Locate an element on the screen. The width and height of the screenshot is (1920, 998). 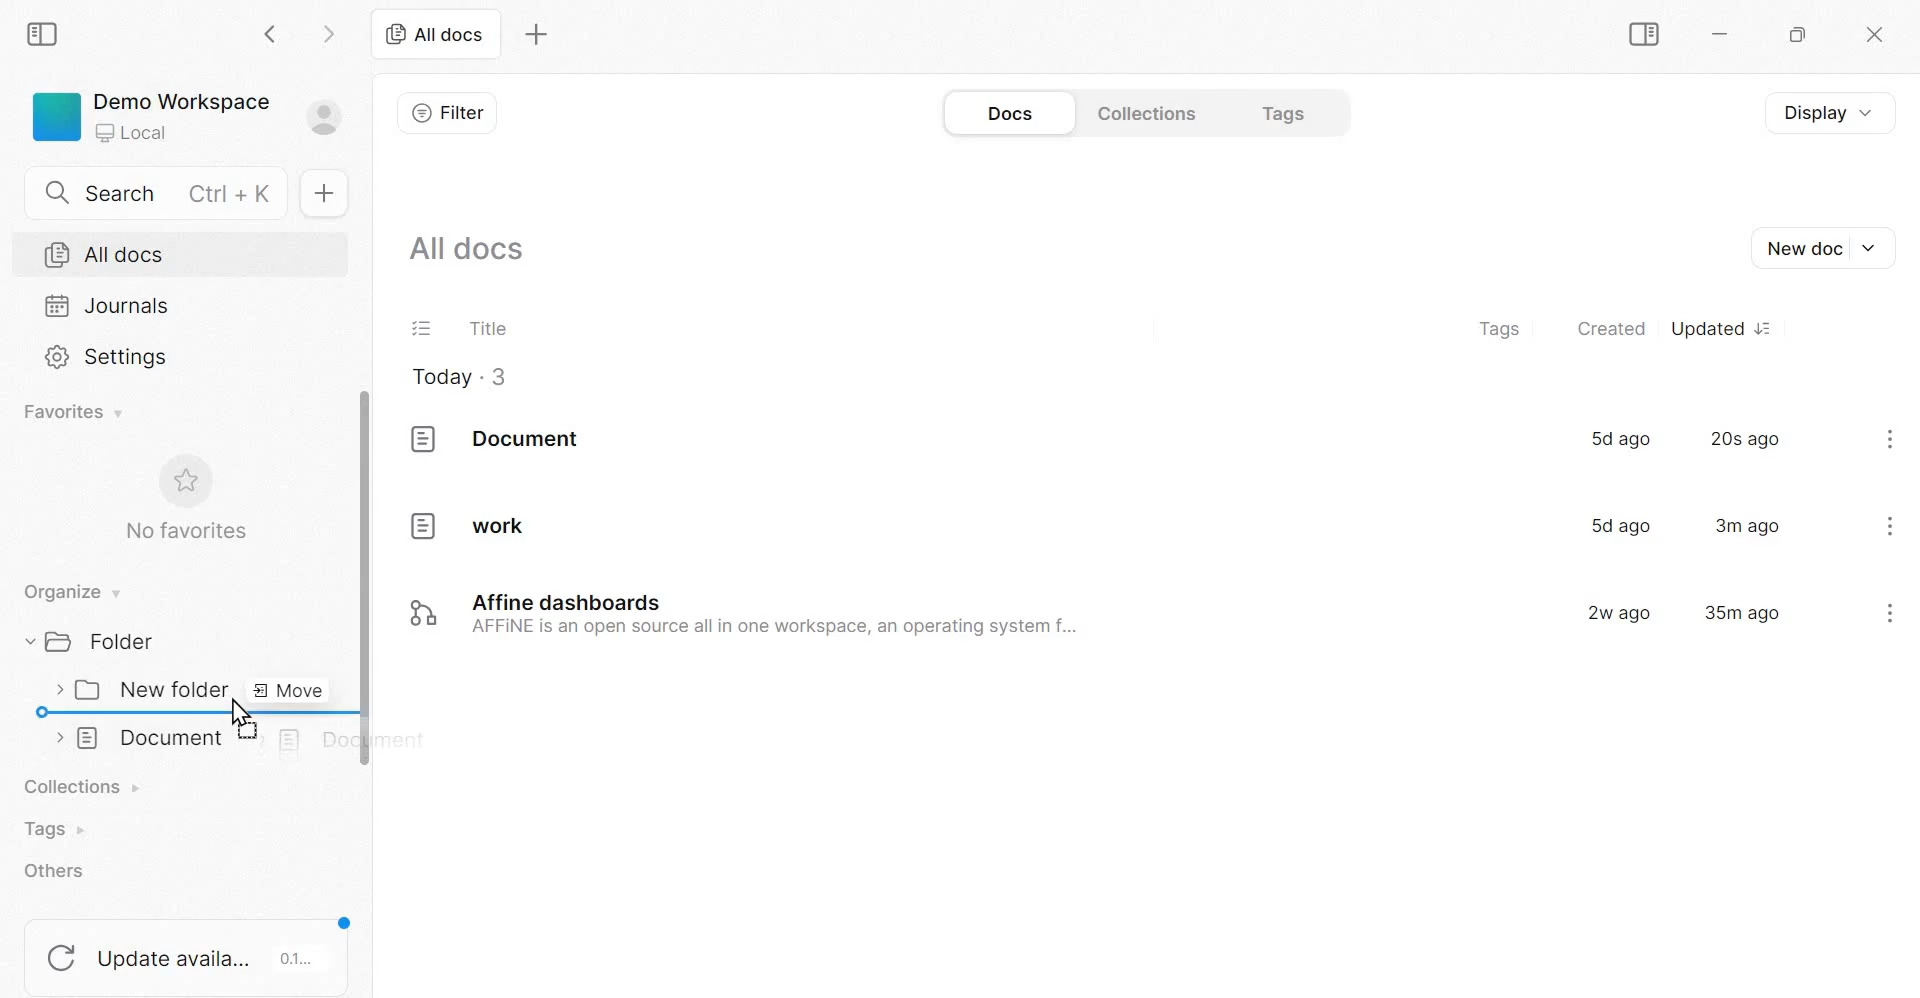
kebab menu is located at coordinates (1891, 439).